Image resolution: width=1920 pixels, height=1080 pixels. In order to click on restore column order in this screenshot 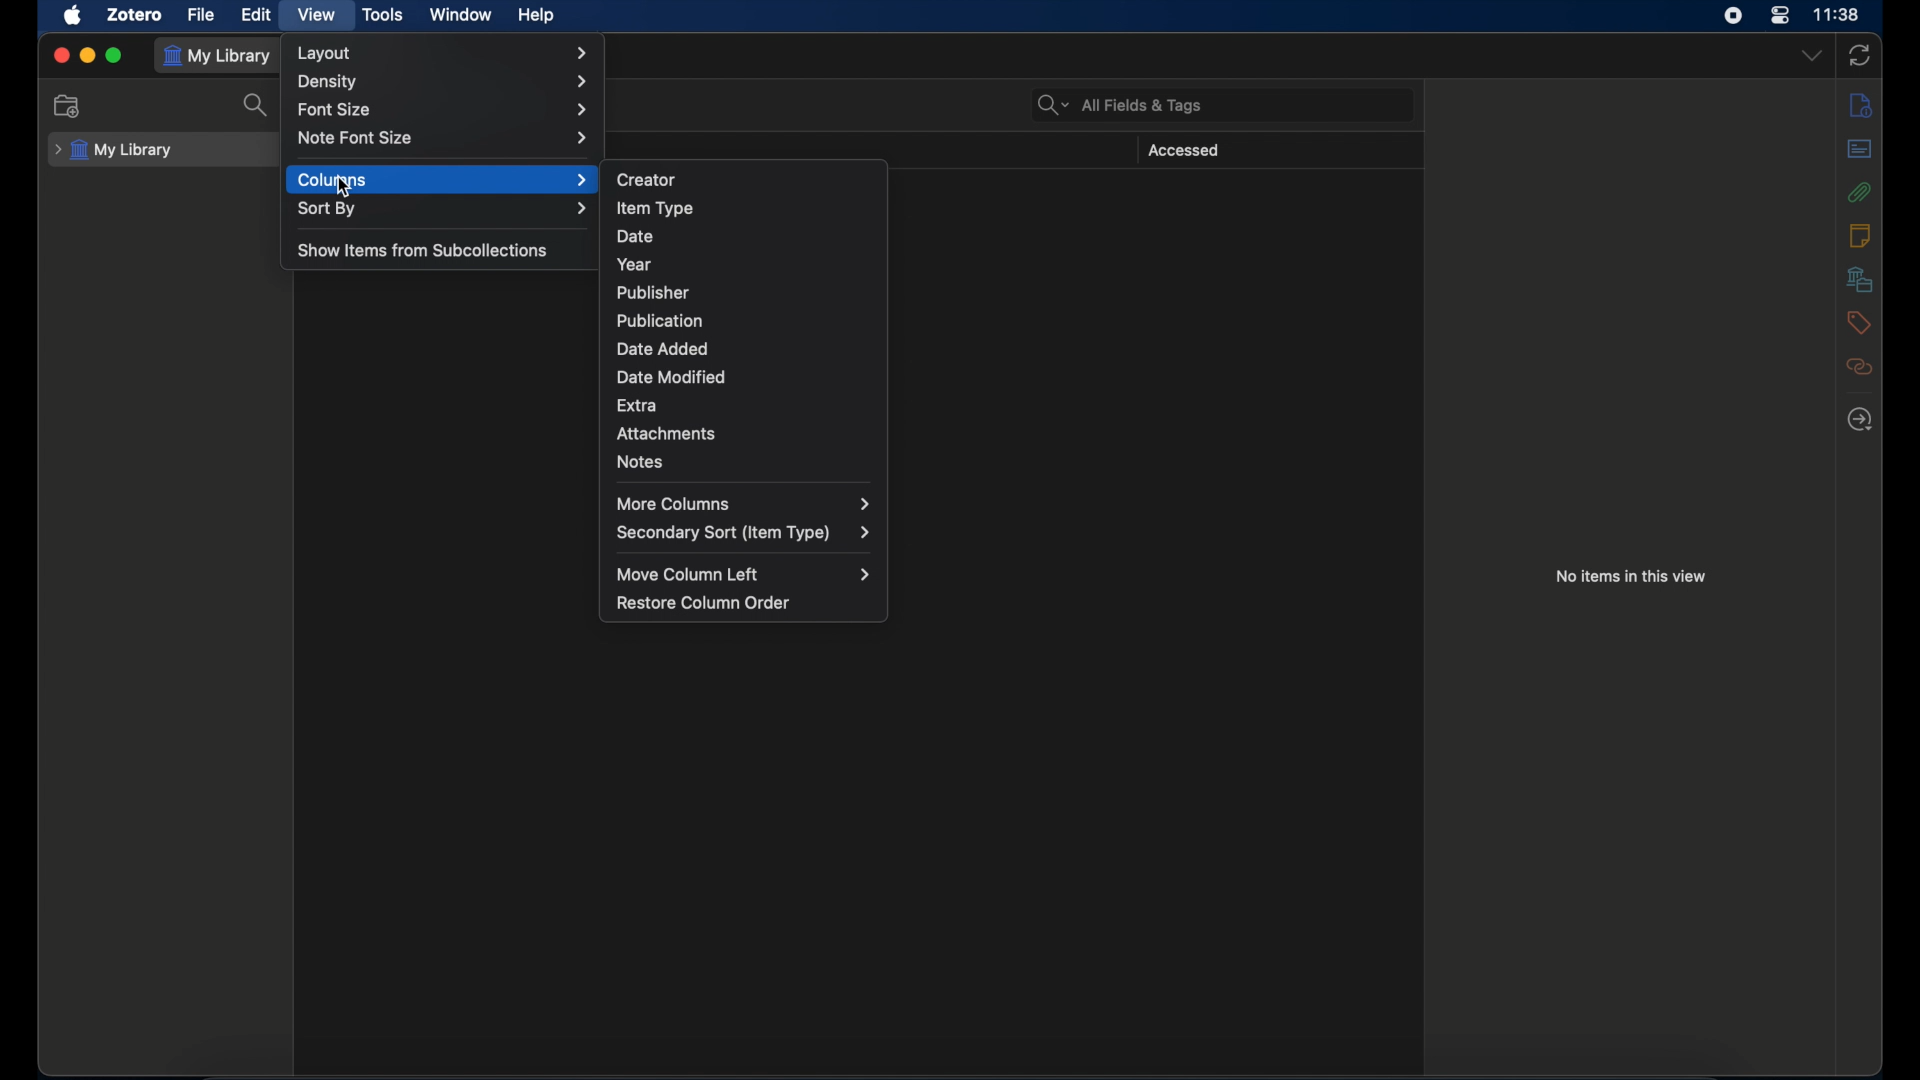, I will do `click(703, 603)`.